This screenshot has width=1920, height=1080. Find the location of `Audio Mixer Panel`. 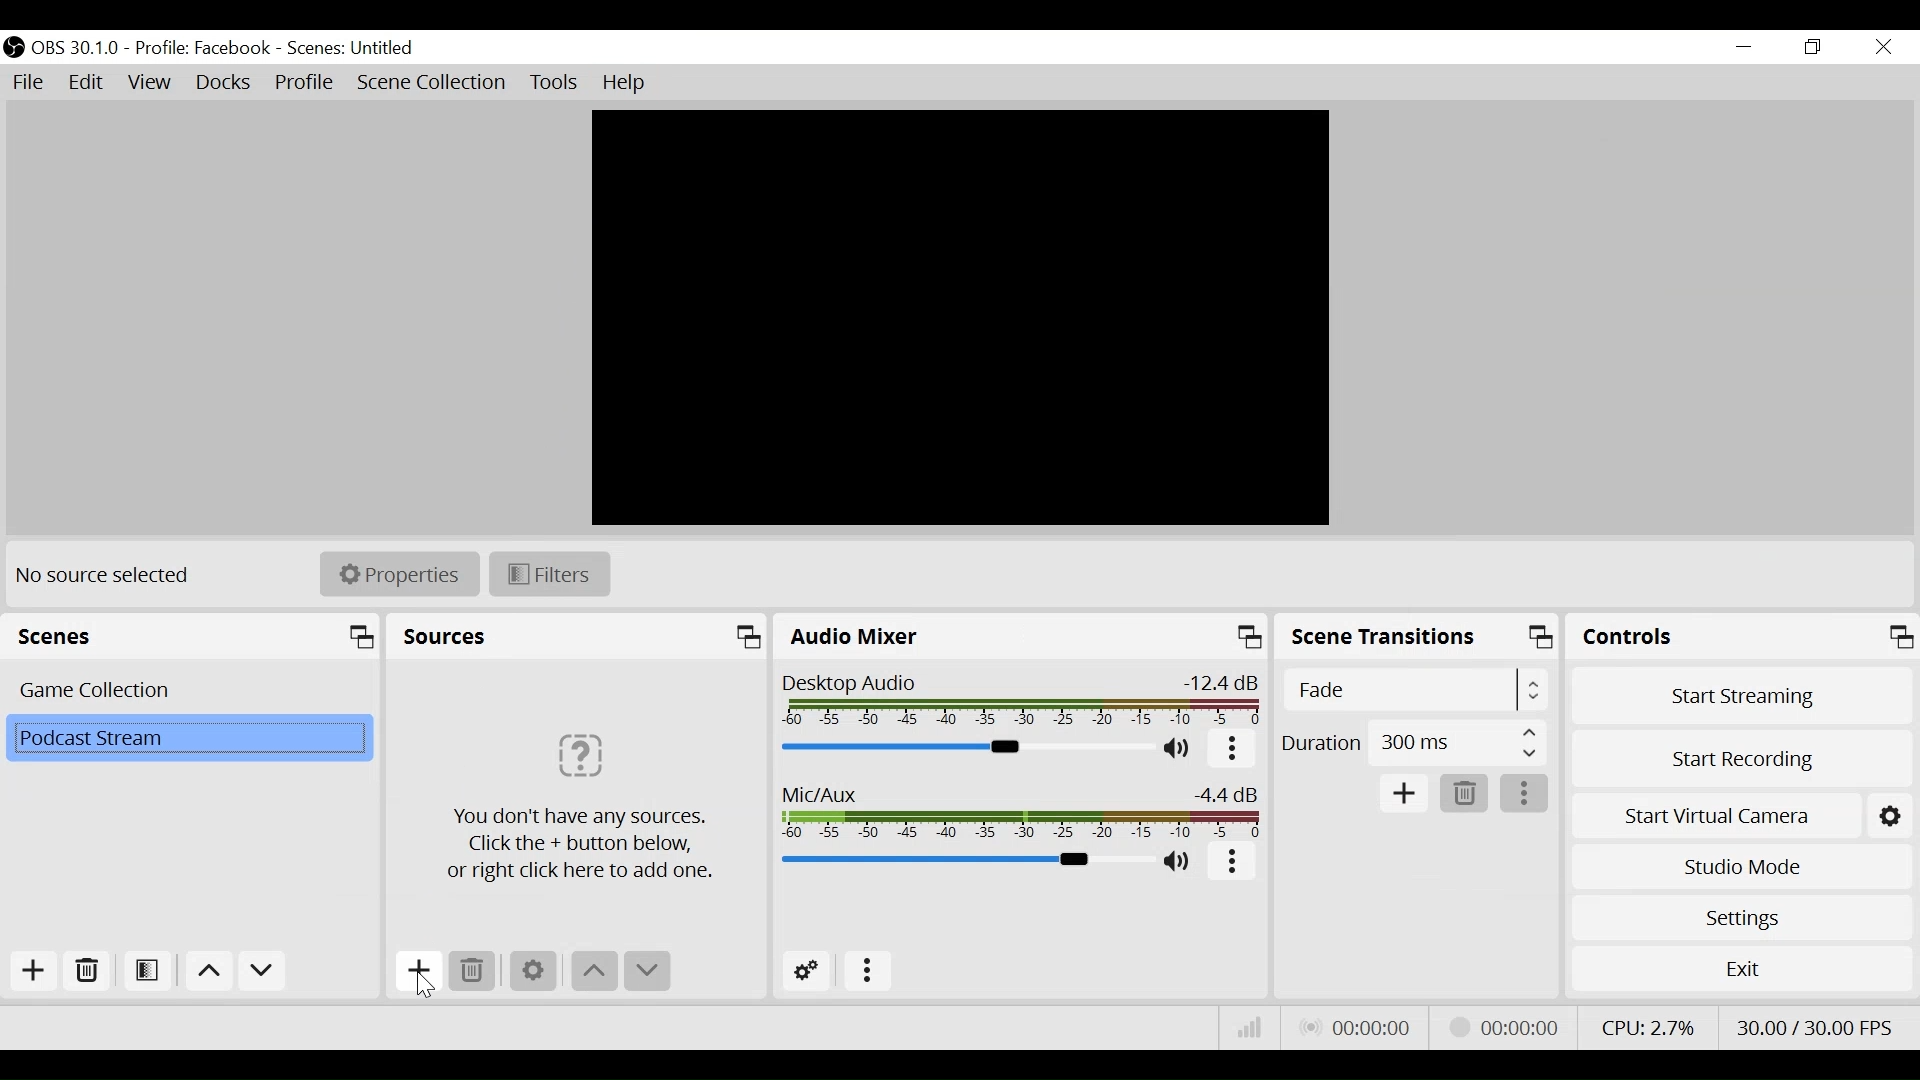

Audio Mixer Panel is located at coordinates (1022, 636).